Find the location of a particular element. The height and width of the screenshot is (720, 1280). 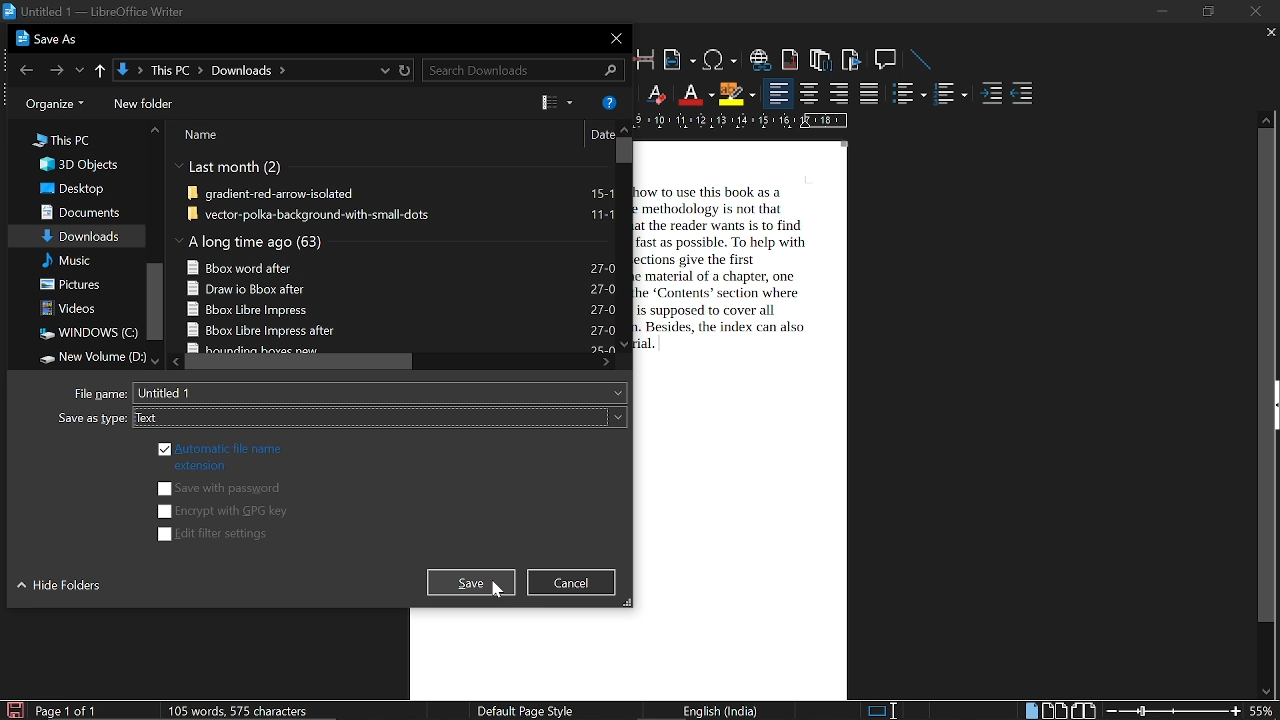

preview pane is located at coordinates (554, 102).